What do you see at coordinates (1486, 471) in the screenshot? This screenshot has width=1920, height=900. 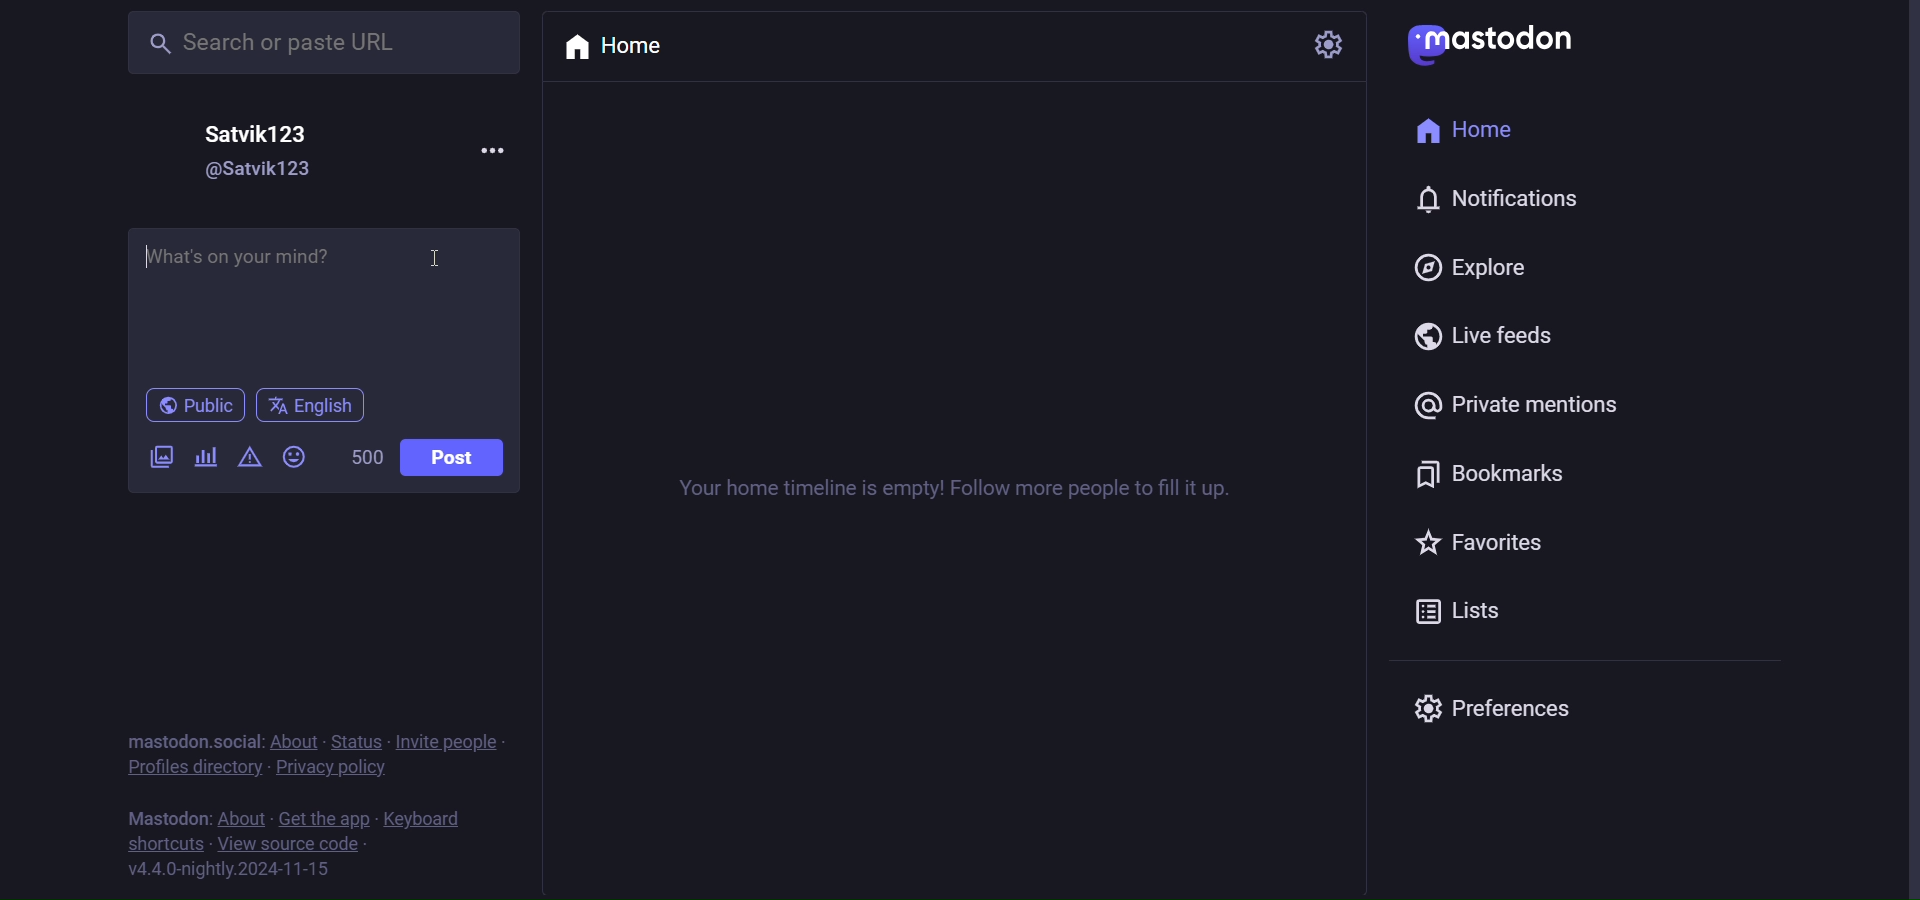 I see `bookmark` at bounding box center [1486, 471].